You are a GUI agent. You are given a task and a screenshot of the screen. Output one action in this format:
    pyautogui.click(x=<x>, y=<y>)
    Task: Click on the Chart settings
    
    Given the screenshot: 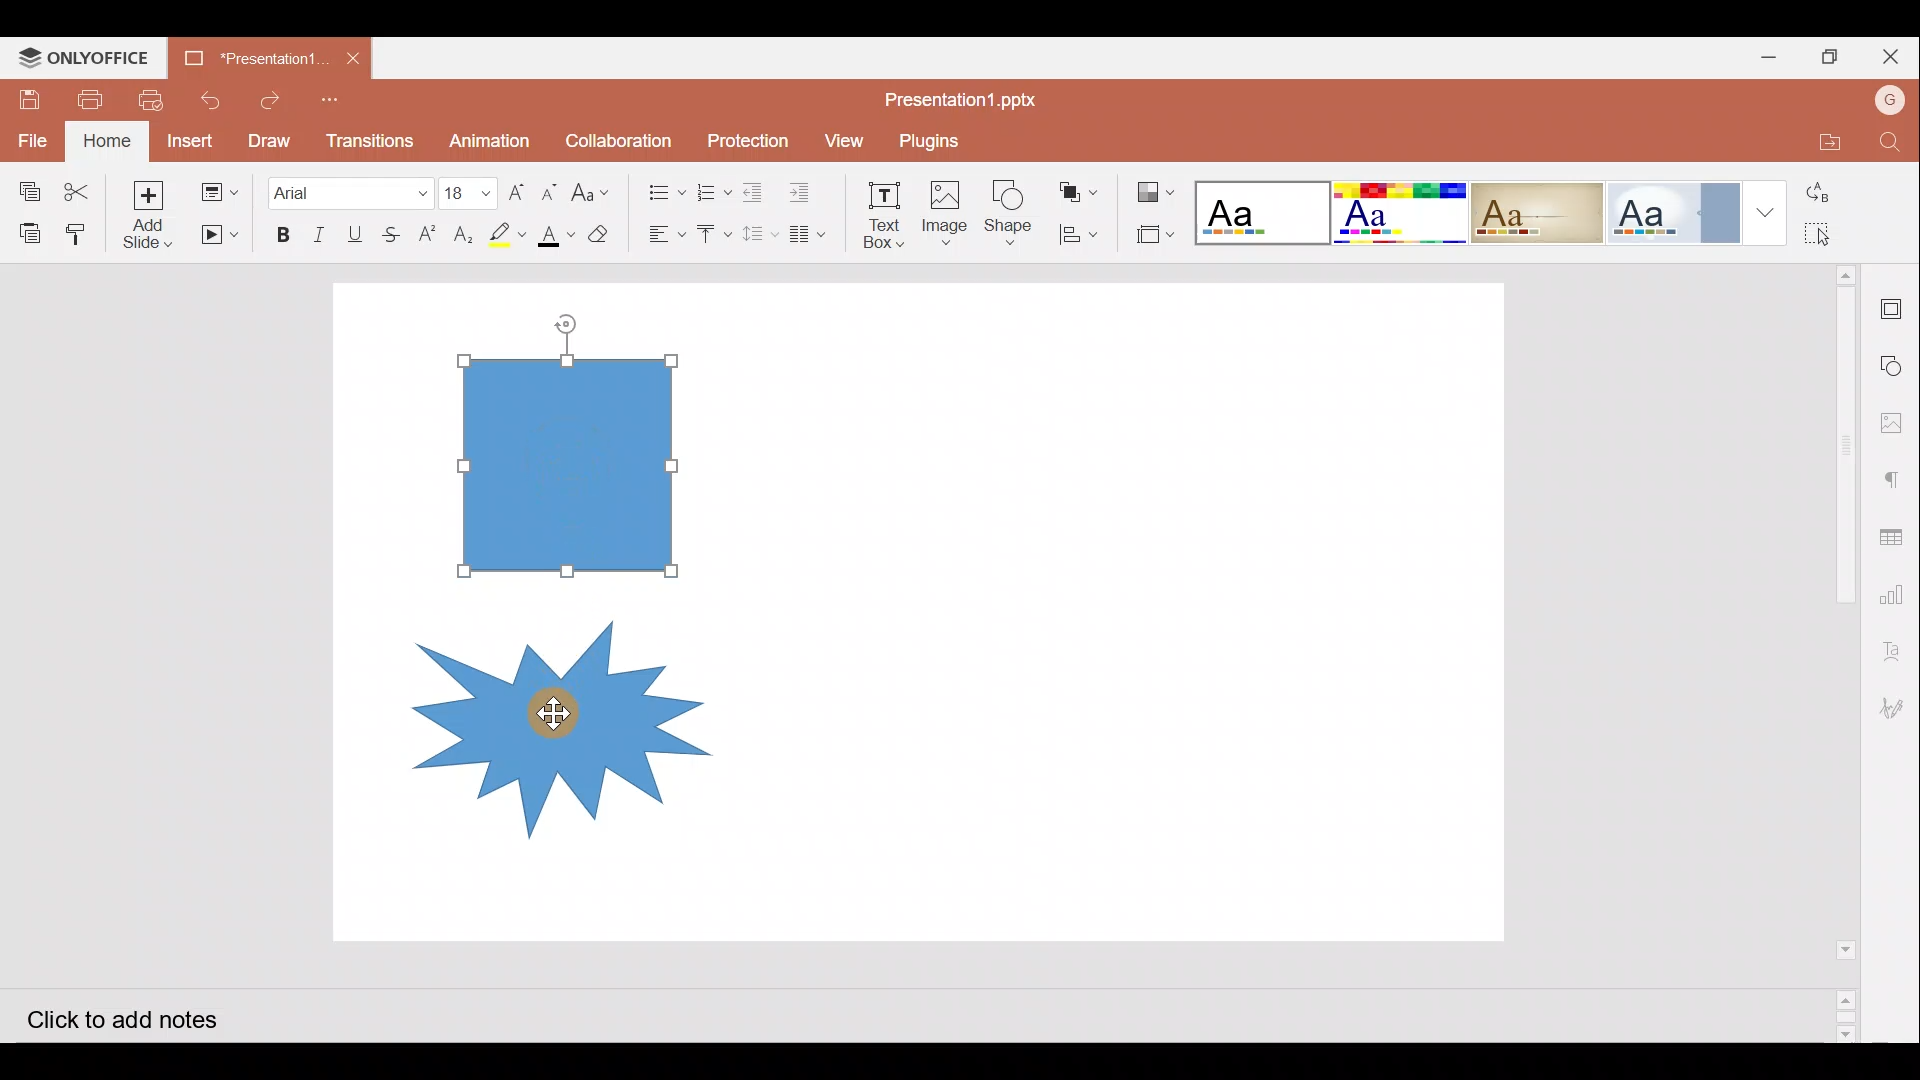 What is the action you would take?
    pyautogui.click(x=1901, y=599)
    